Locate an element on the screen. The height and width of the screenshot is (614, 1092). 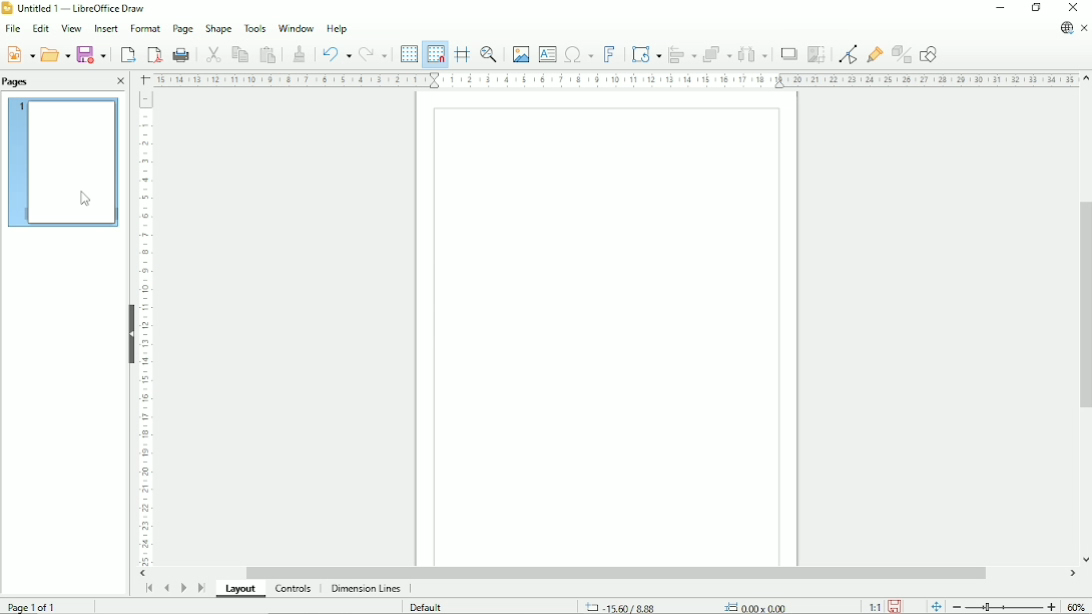
Snap to grid is located at coordinates (434, 54).